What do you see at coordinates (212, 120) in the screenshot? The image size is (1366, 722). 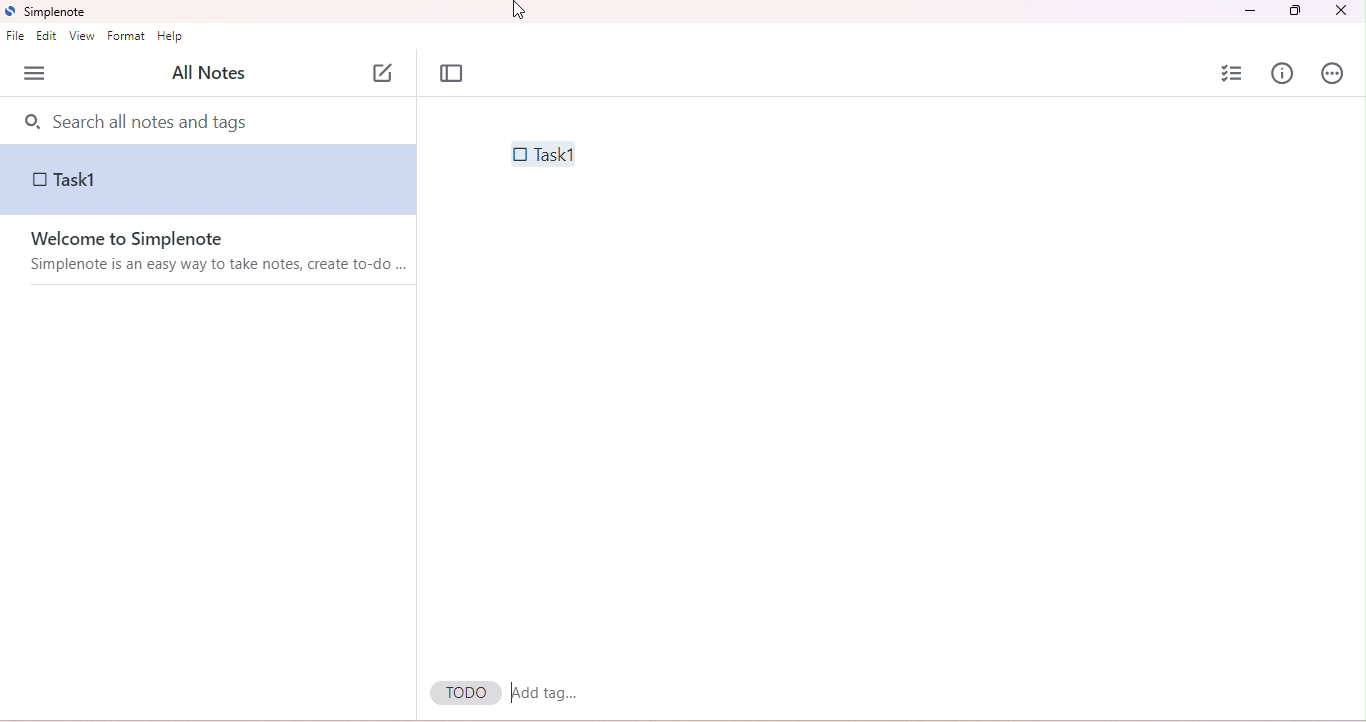 I see `search bar` at bounding box center [212, 120].